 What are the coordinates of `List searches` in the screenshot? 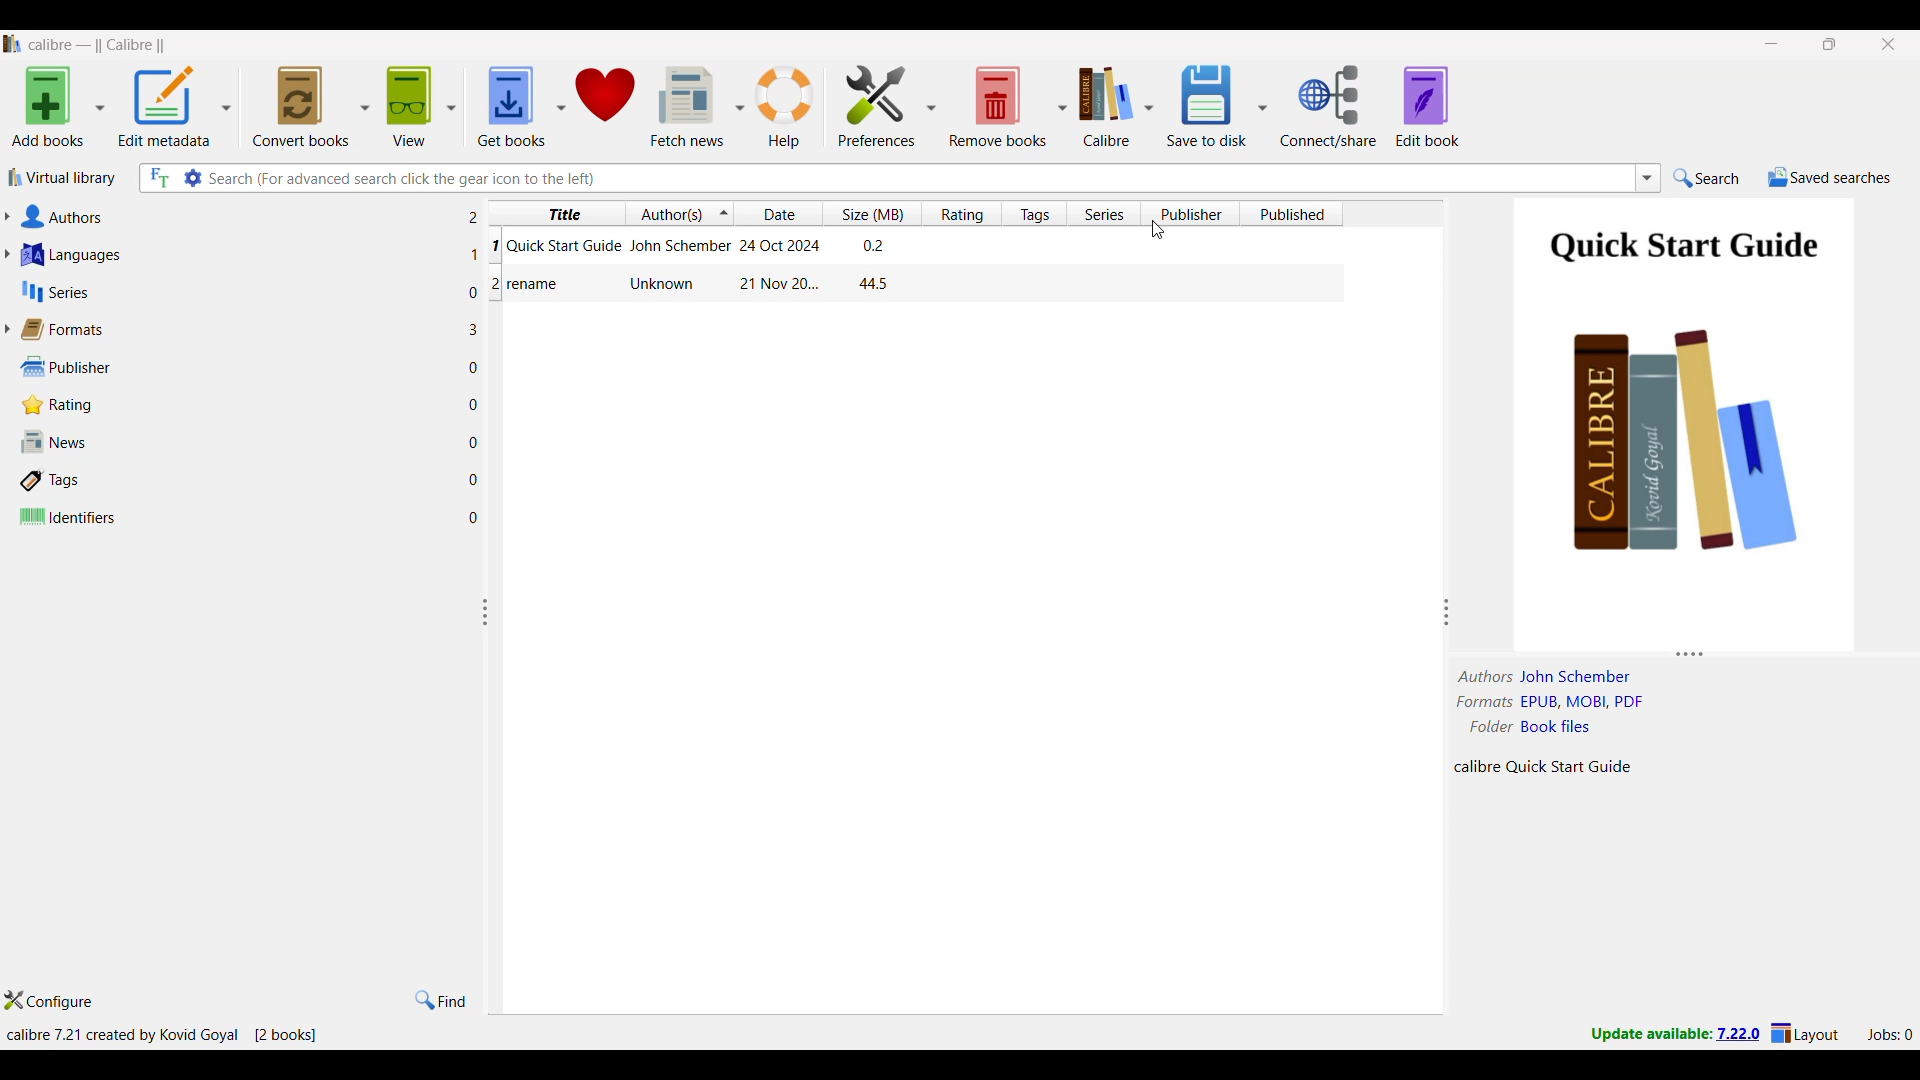 It's located at (1648, 178).